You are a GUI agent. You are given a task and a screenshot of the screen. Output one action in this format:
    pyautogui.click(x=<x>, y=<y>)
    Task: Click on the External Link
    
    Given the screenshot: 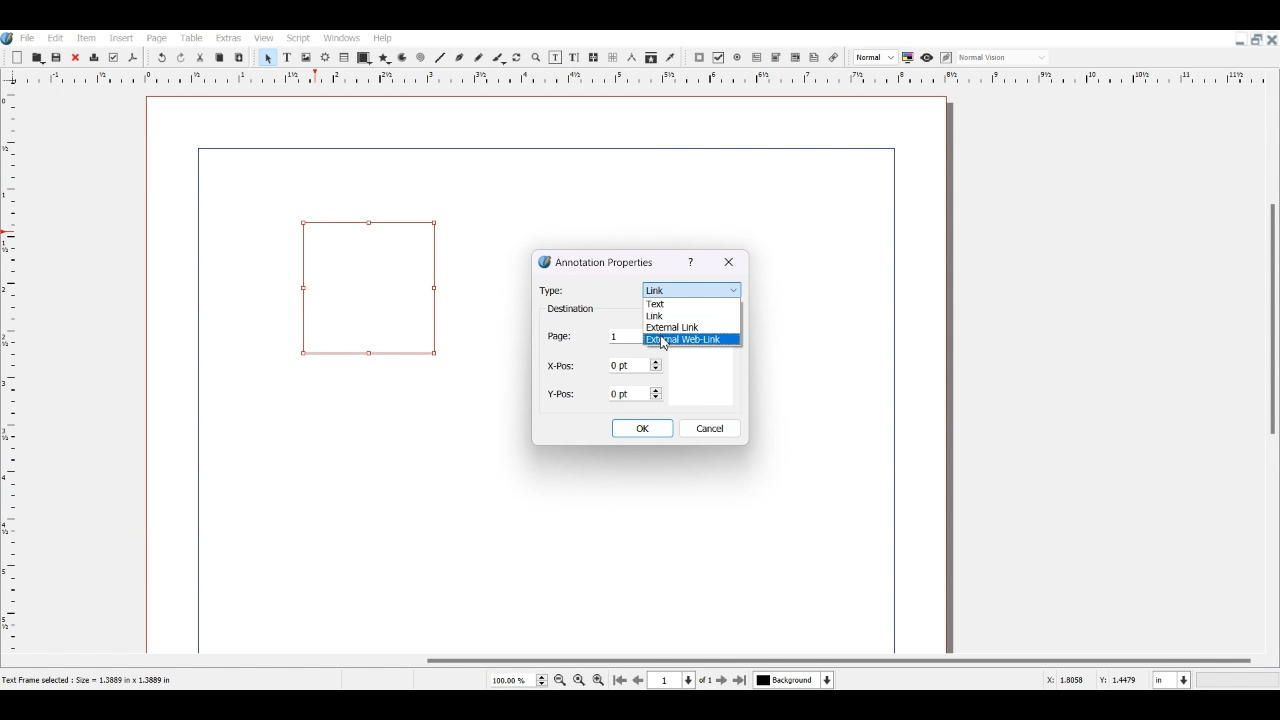 What is the action you would take?
    pyautogui.click(x=676, y=328)
    